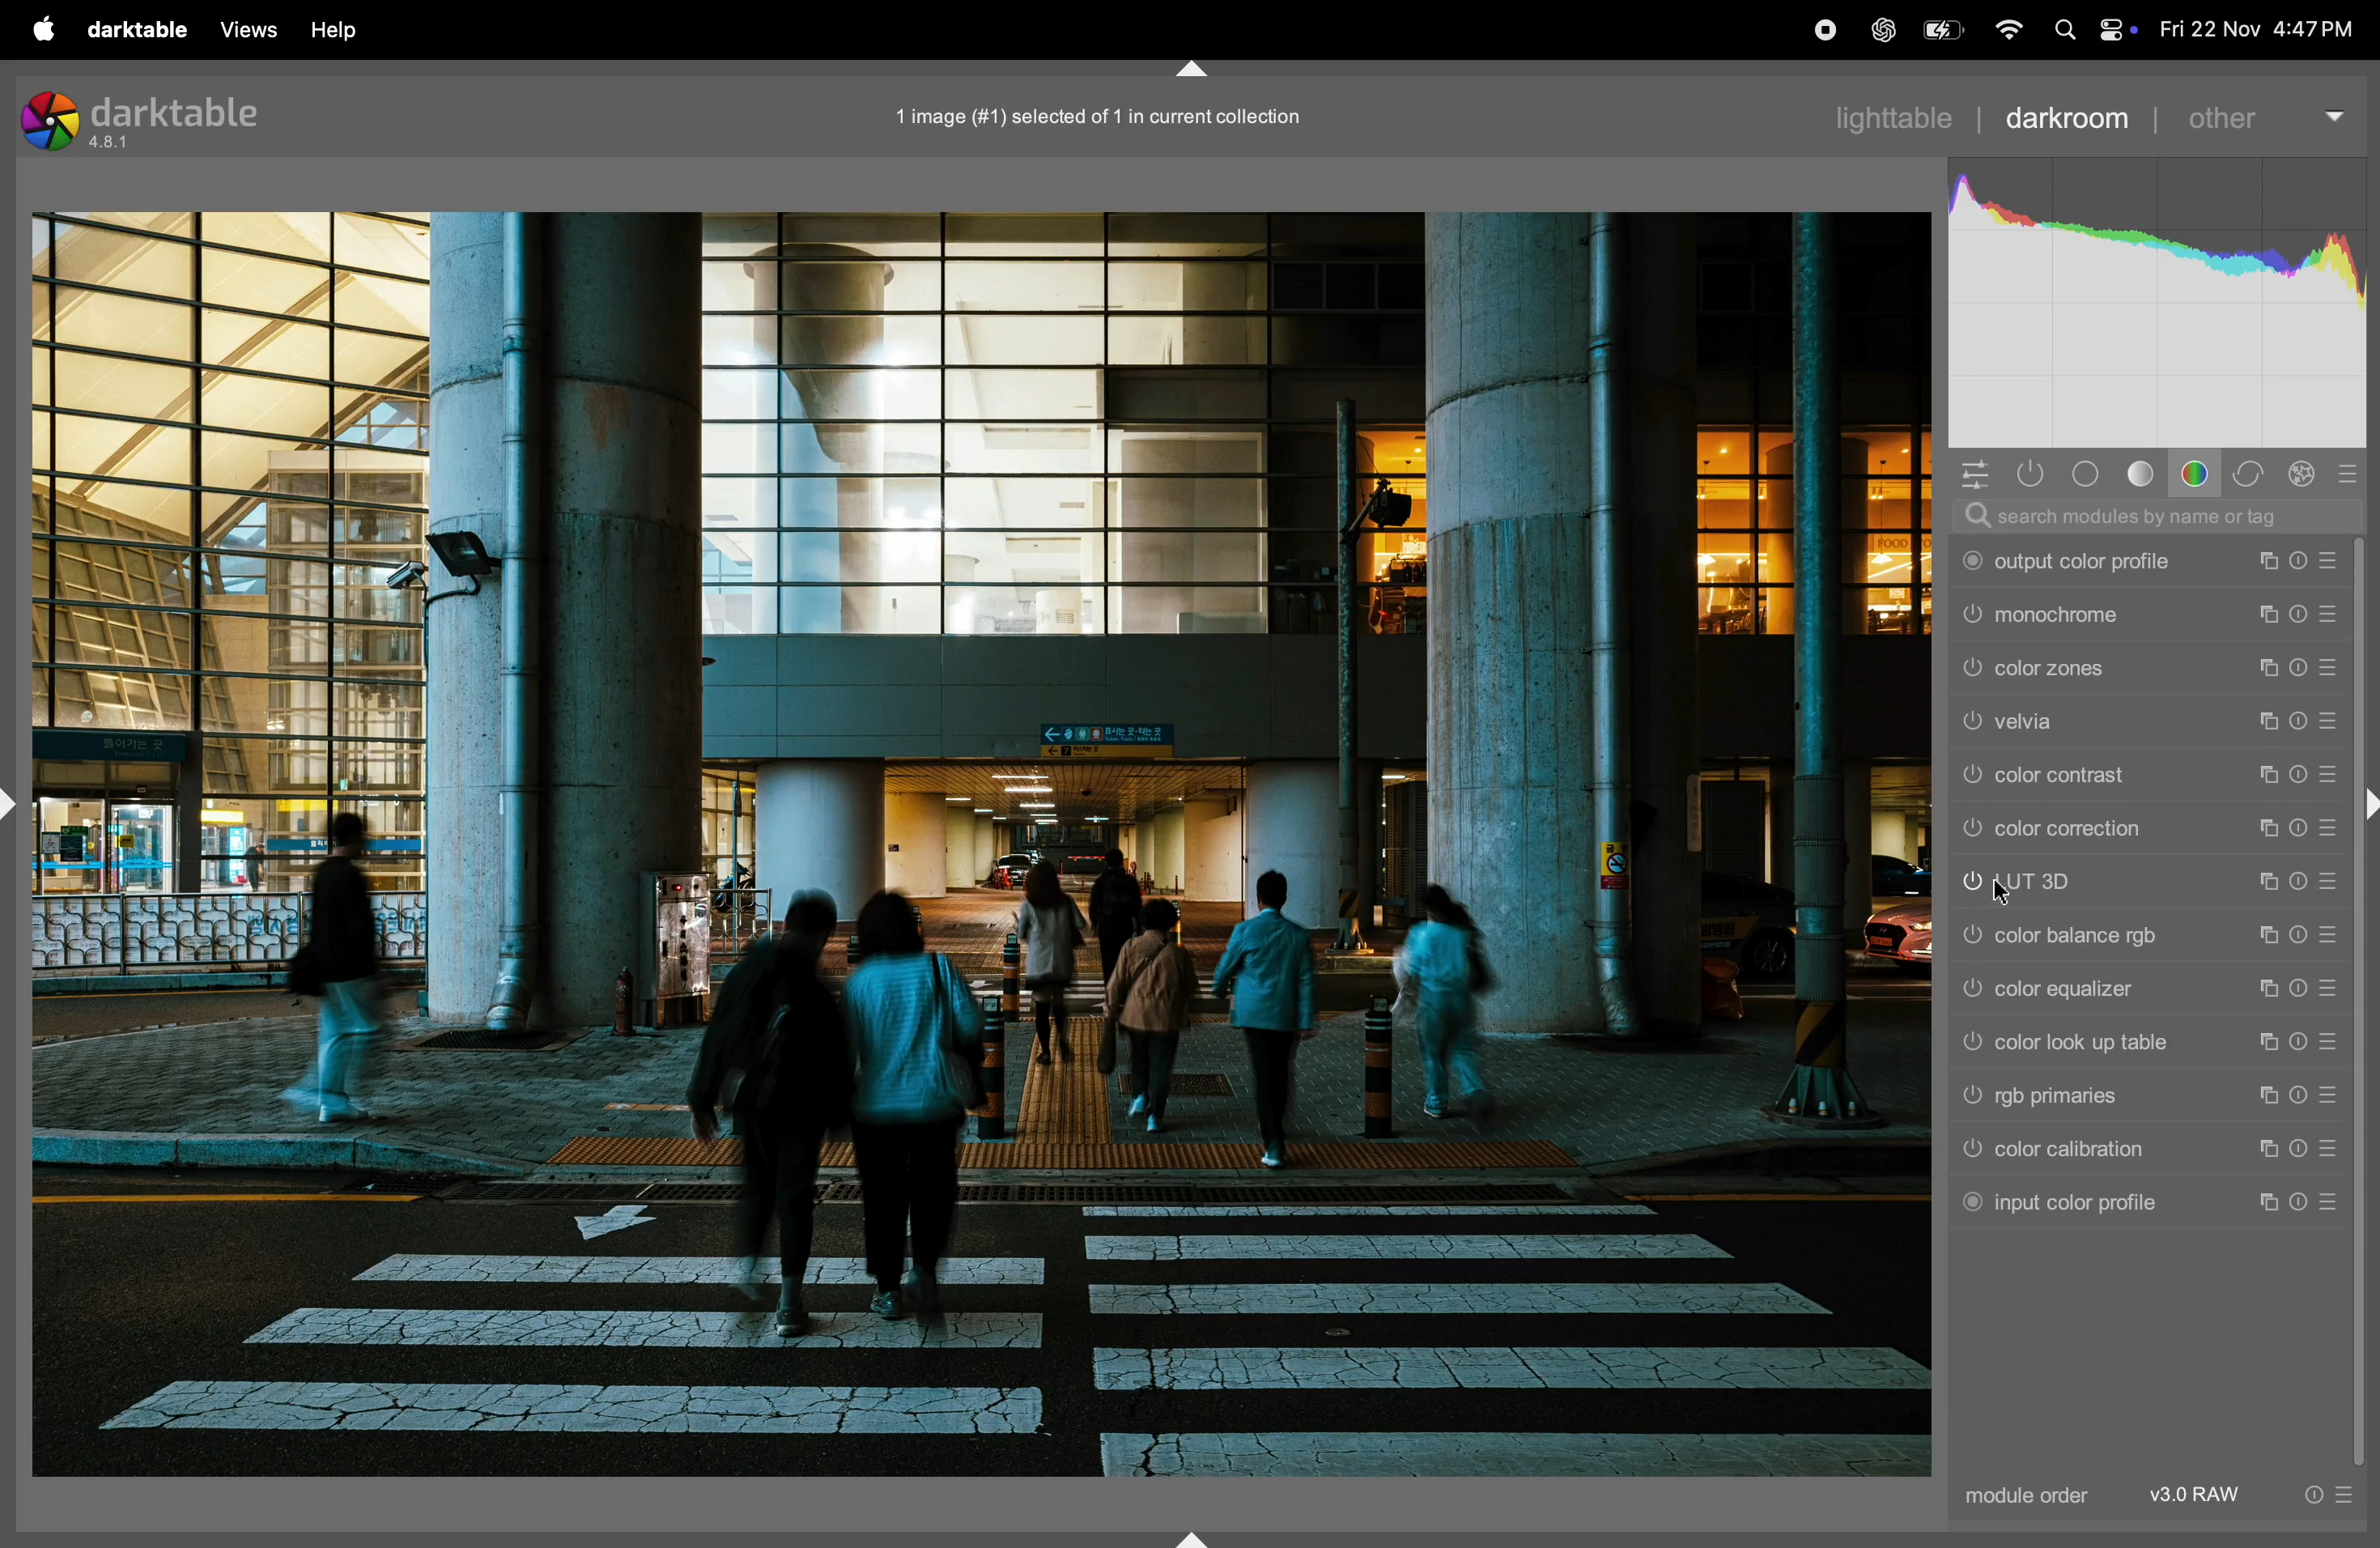 The width and height of the screenshot is (2380, 1548). Describe the element at coordinates (2366, 804) in the screenshot. I see `shift+ctrl+r` at that location.